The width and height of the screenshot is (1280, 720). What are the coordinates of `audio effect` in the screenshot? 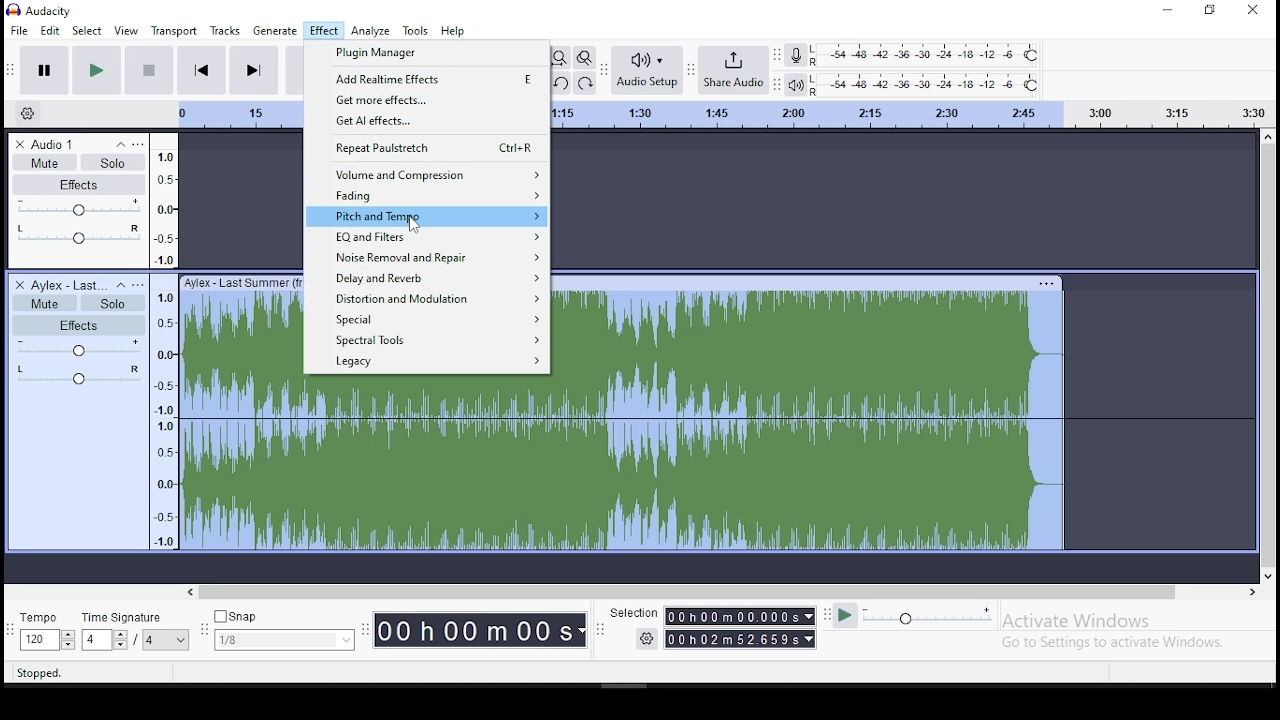 It's located at (77, 242).